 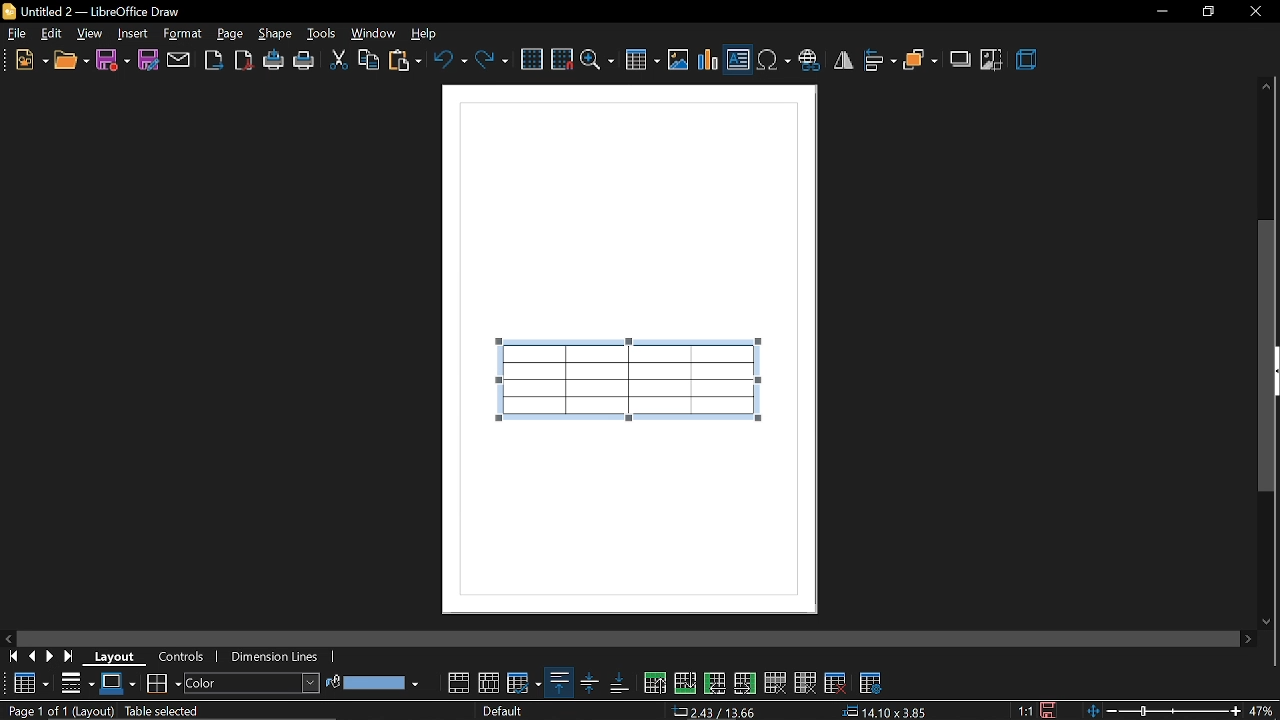 What do you see at coordinates (708, 58) in the screenshot?
I see `insert chart` at bounding box center [708, 58].